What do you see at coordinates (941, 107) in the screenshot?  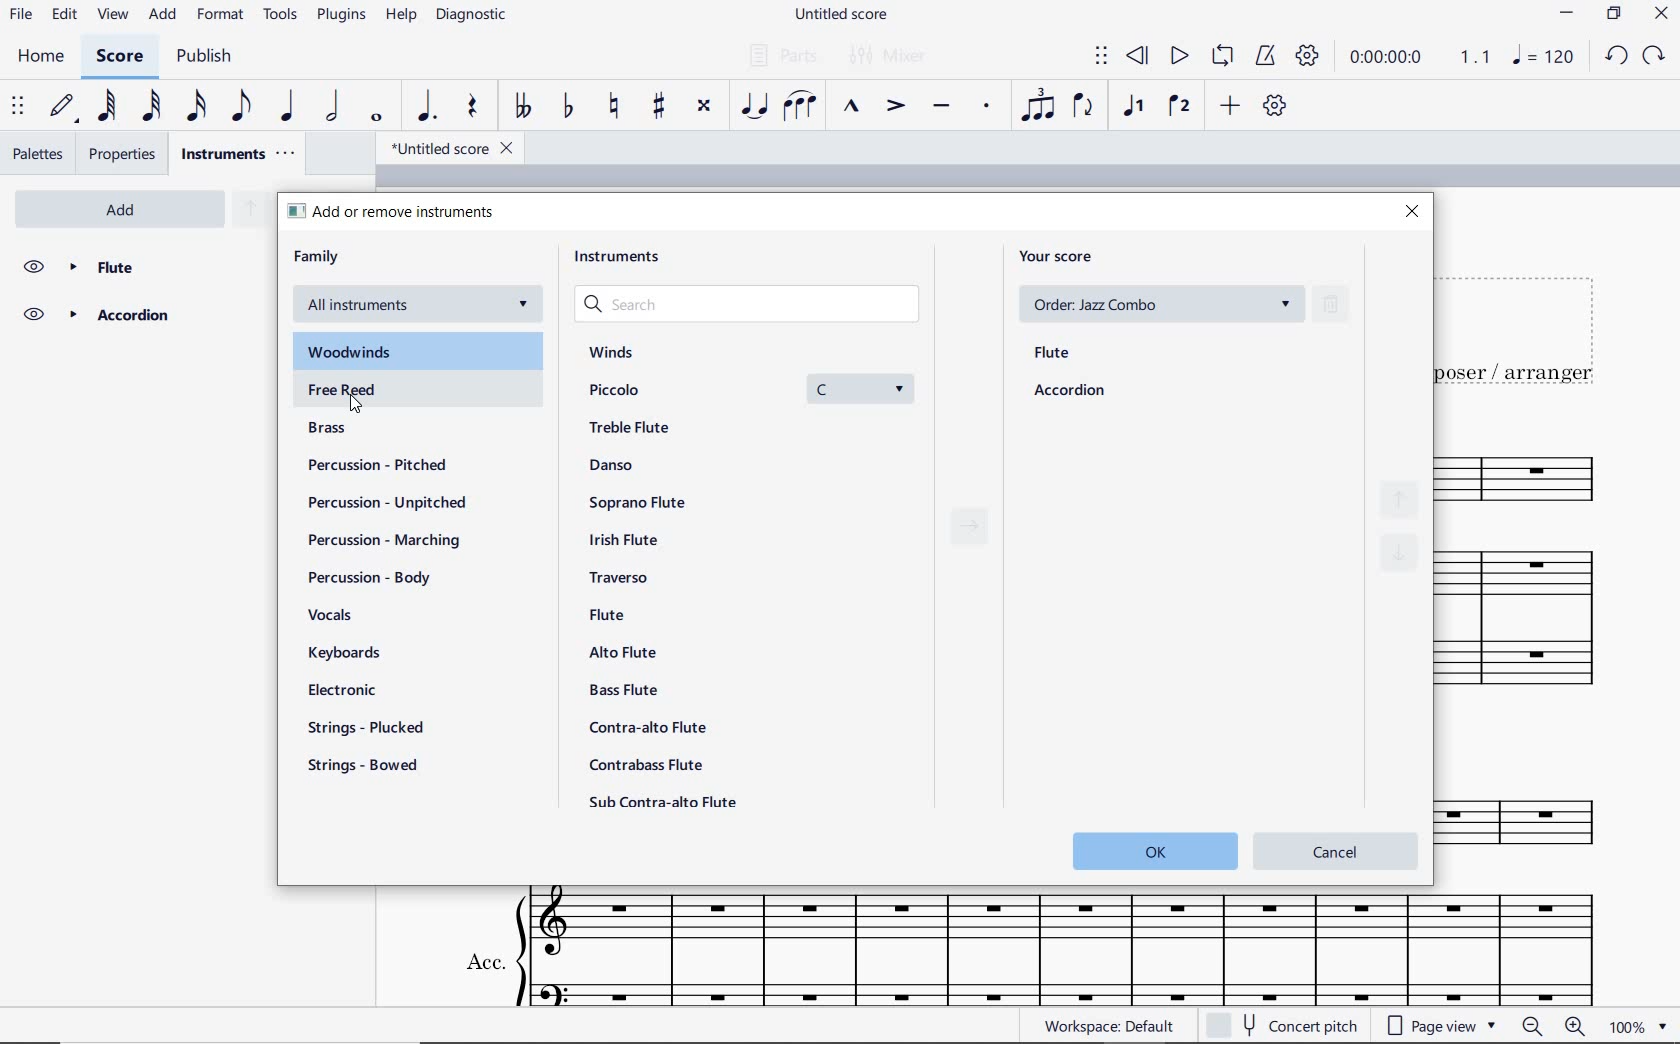 I see `tenuto` at bounding box center [941, 107].